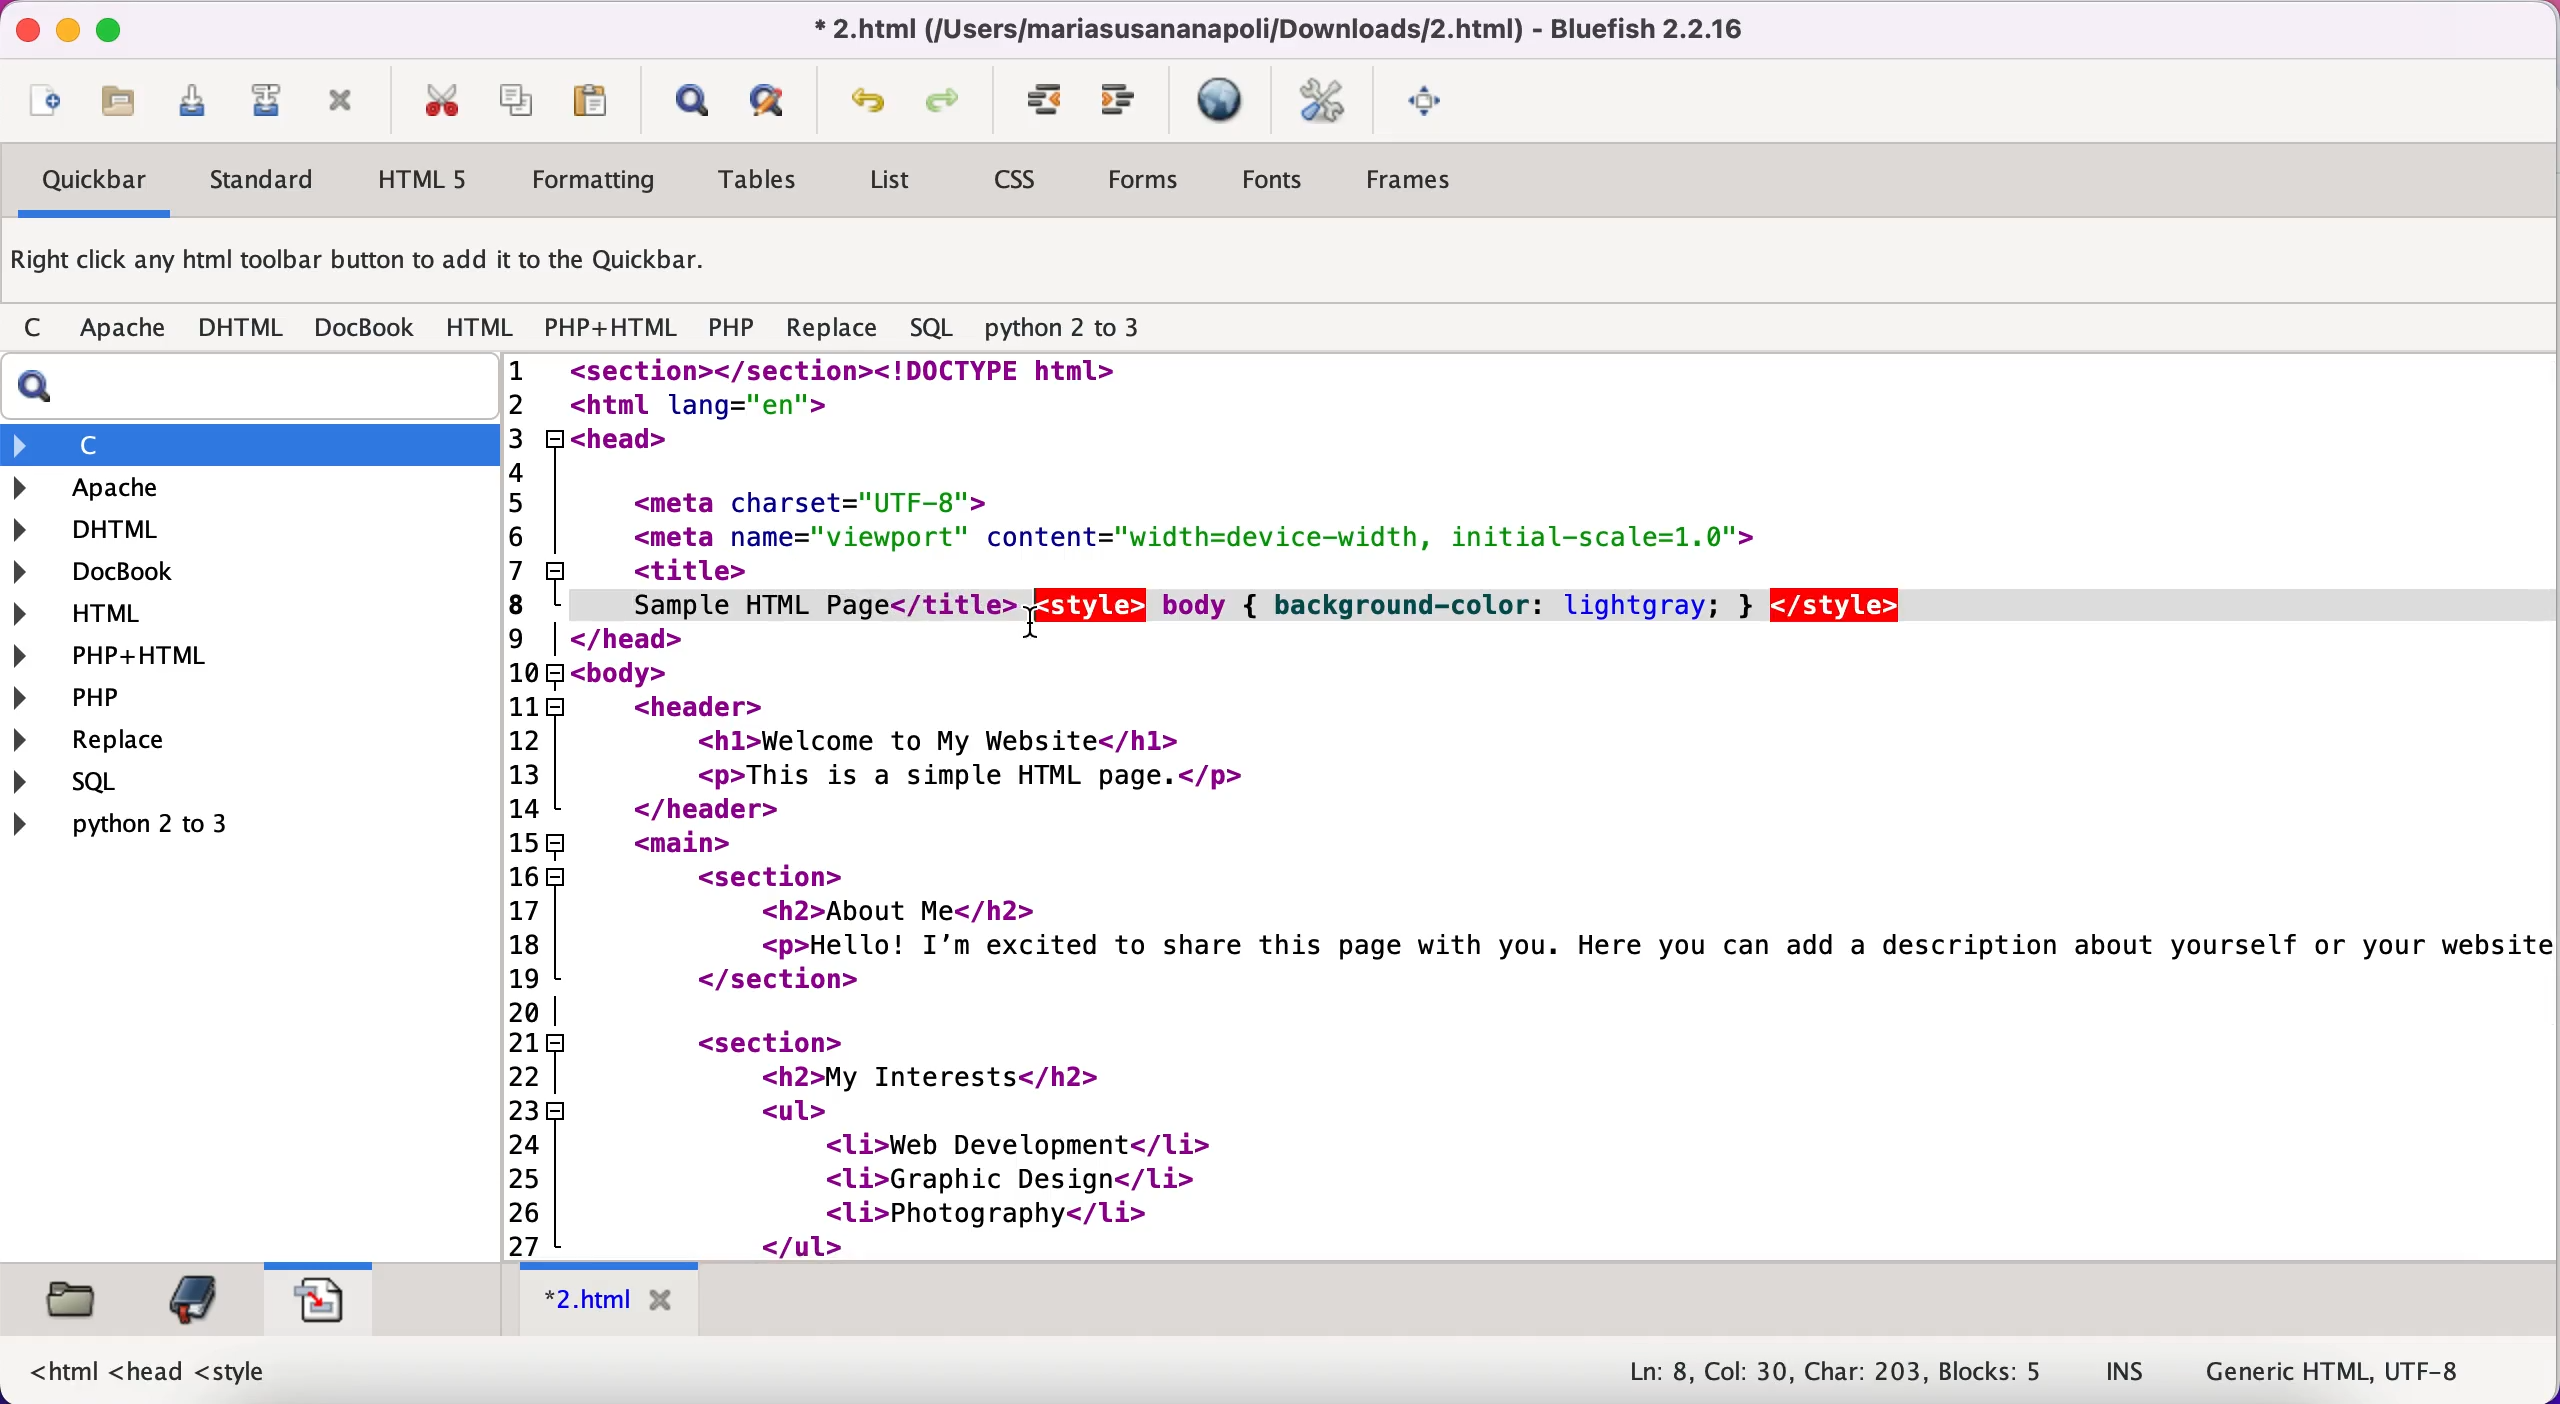 Image resolution: width=2560 pixels, height=1404 pixels. I want to click on edit preferences, so click(1323, 103).